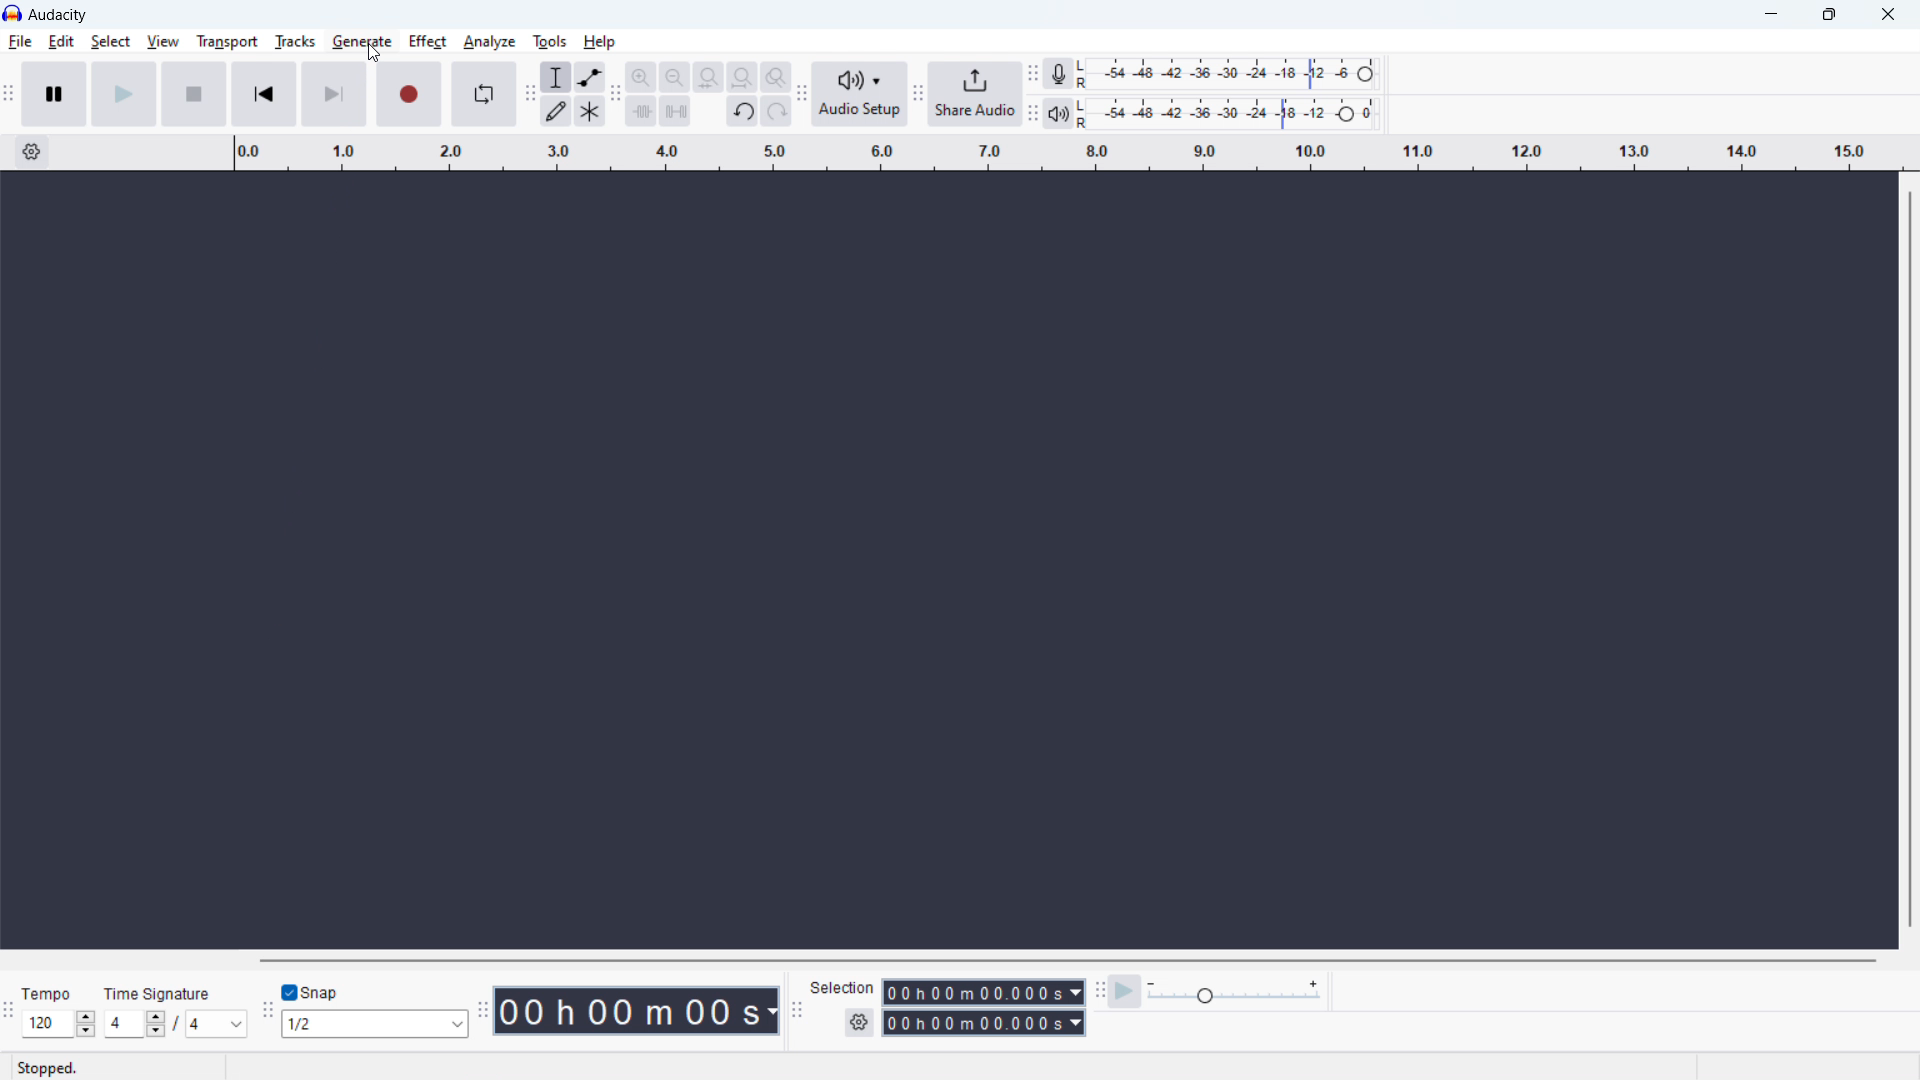  What do you see at coordinates (427, 42) in the screenshot?
I see `effect` at bounding box center [427, 42].